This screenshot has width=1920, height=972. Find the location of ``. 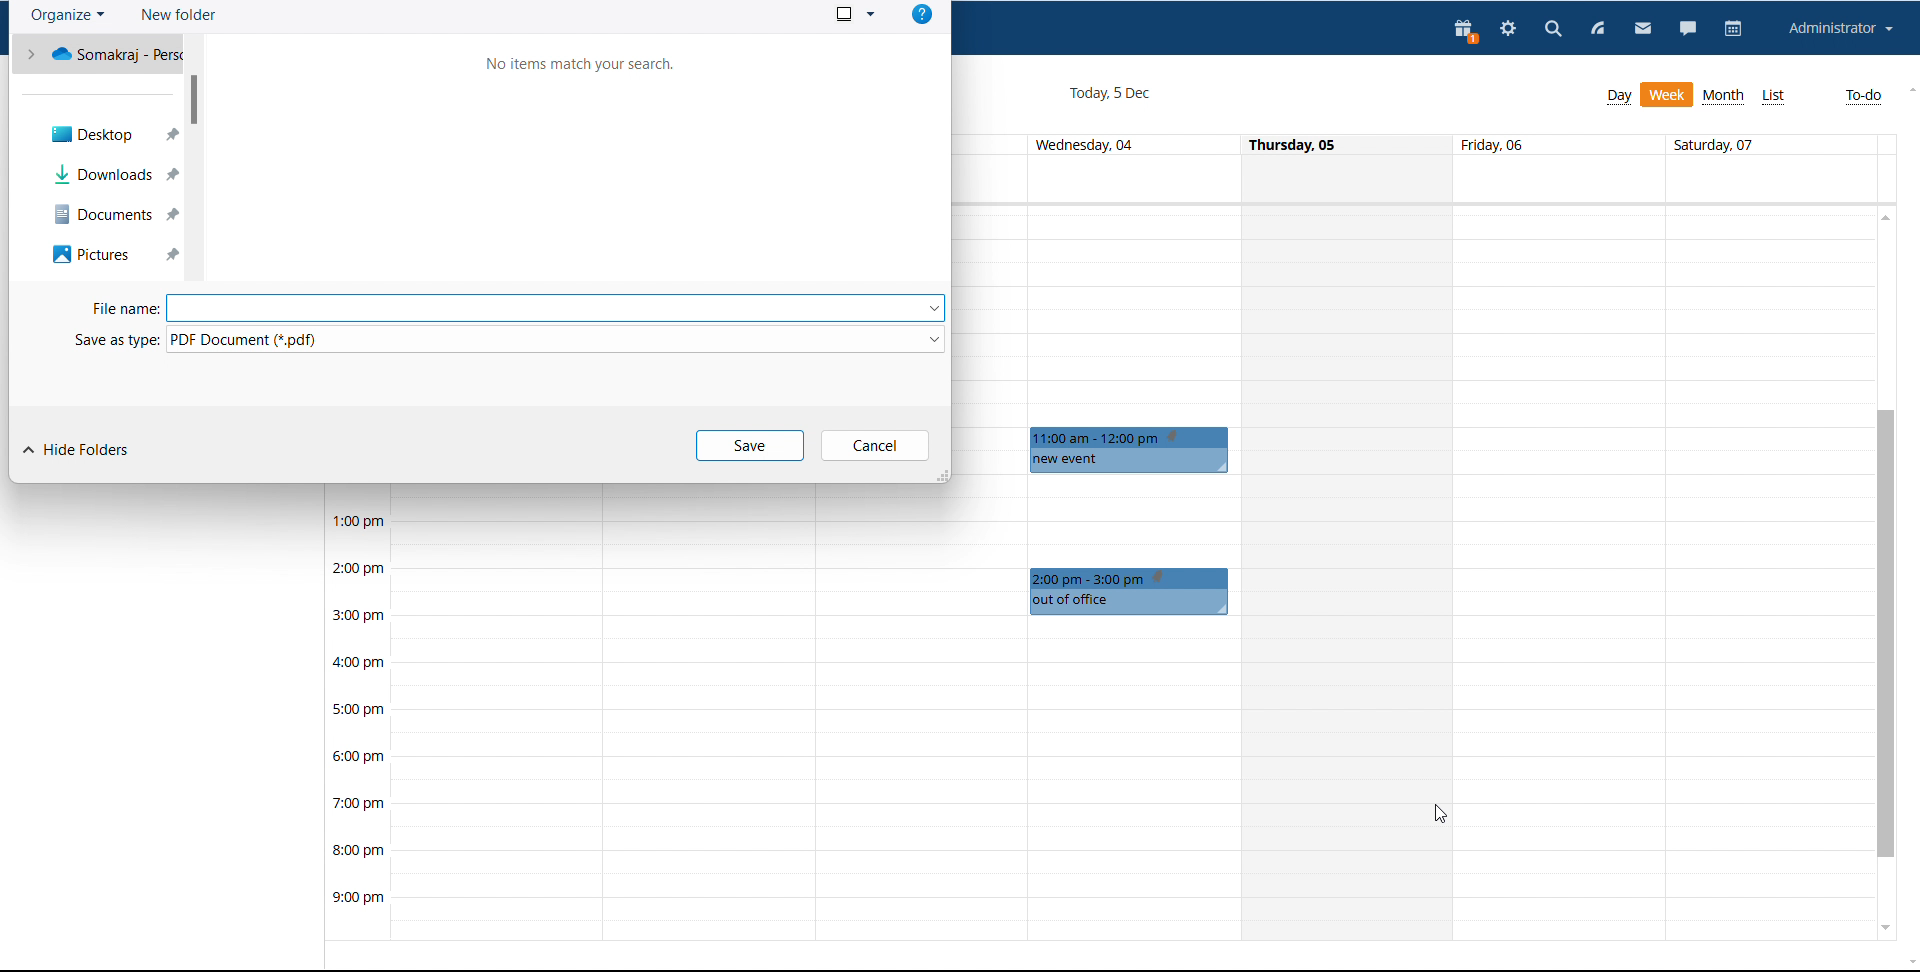

 is located at coordinates (1131, 592).